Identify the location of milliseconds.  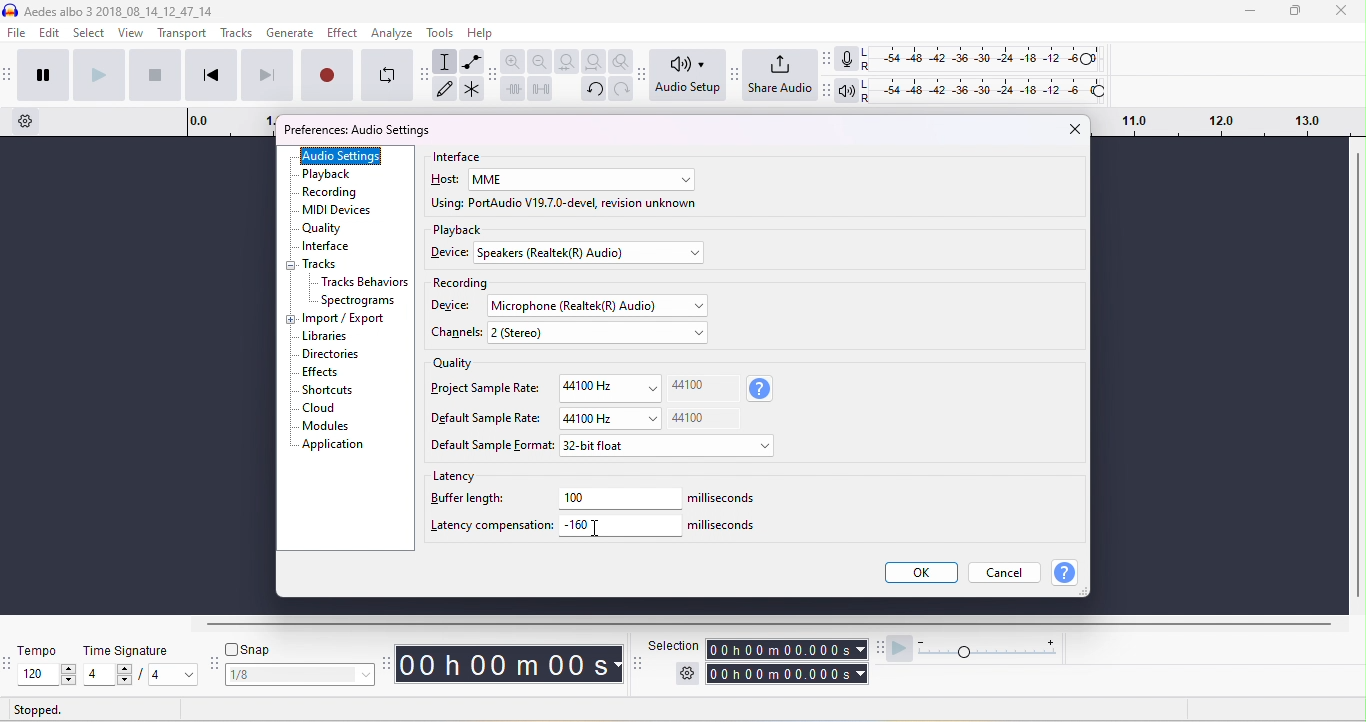
(727, 499).